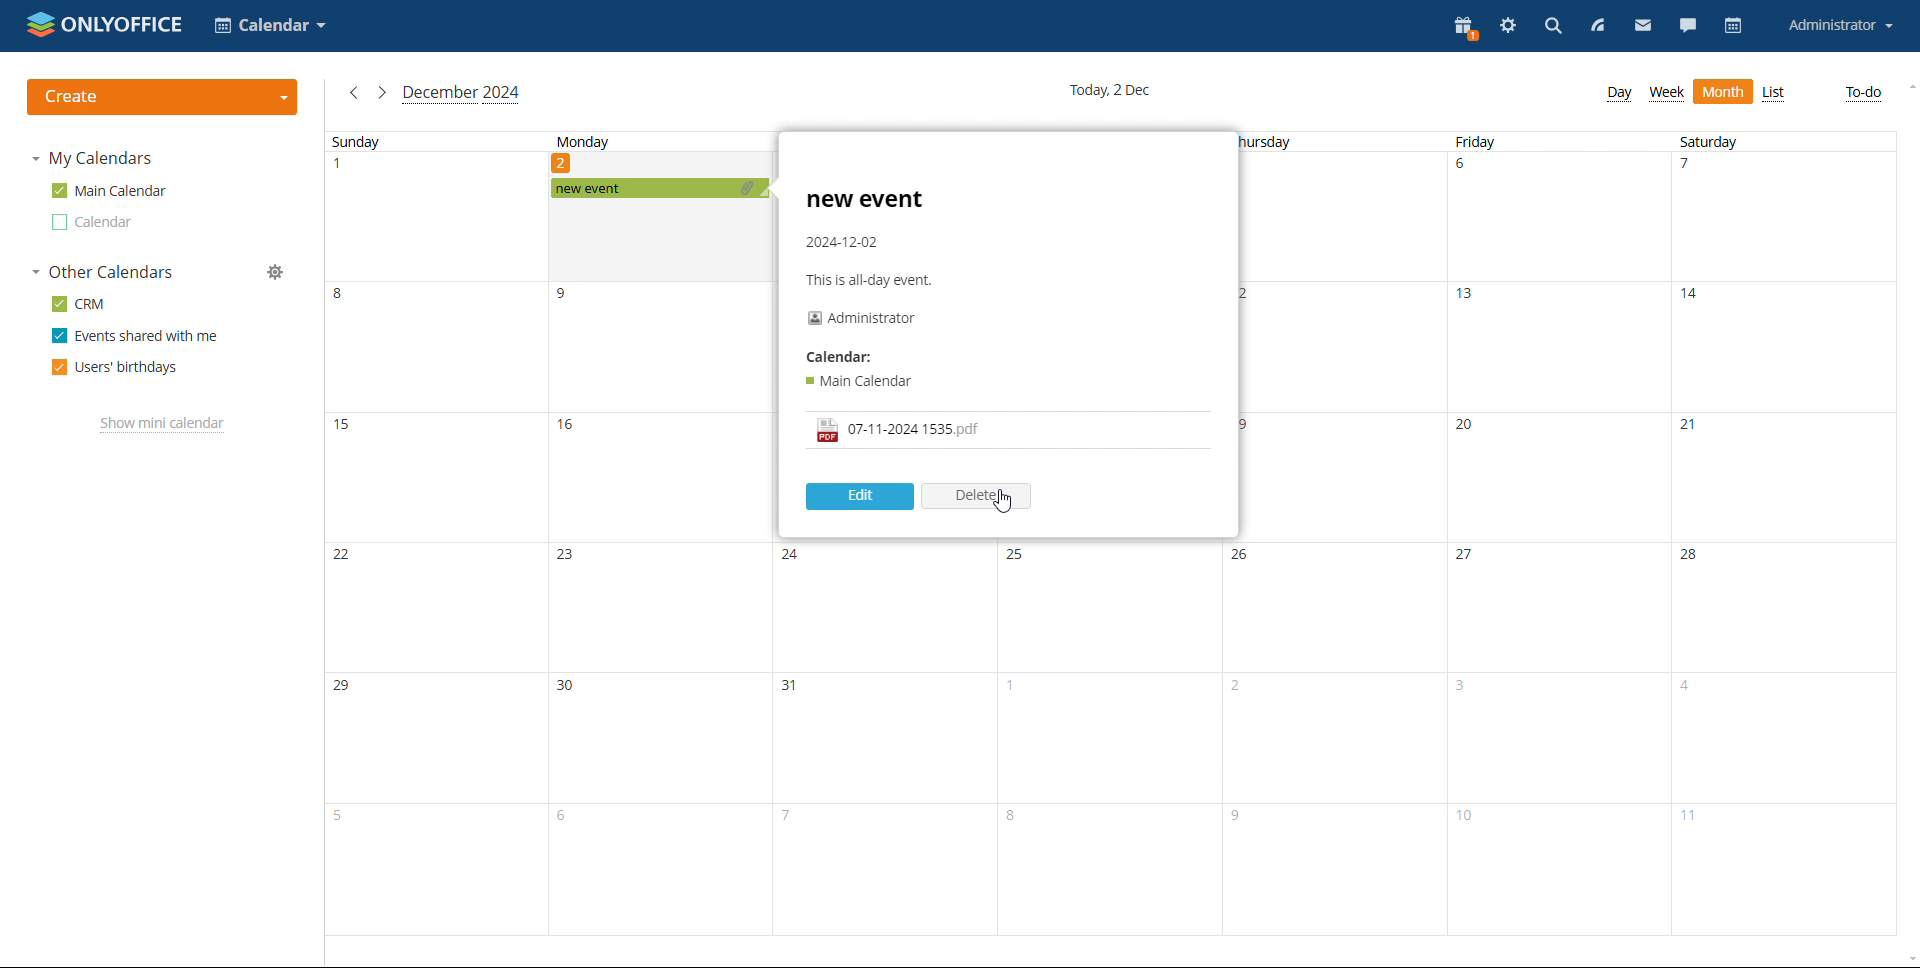 The image size is (1920, 968). Describe the element at coordinates (659, 189) in the screenshot. I see `new event` at that location.